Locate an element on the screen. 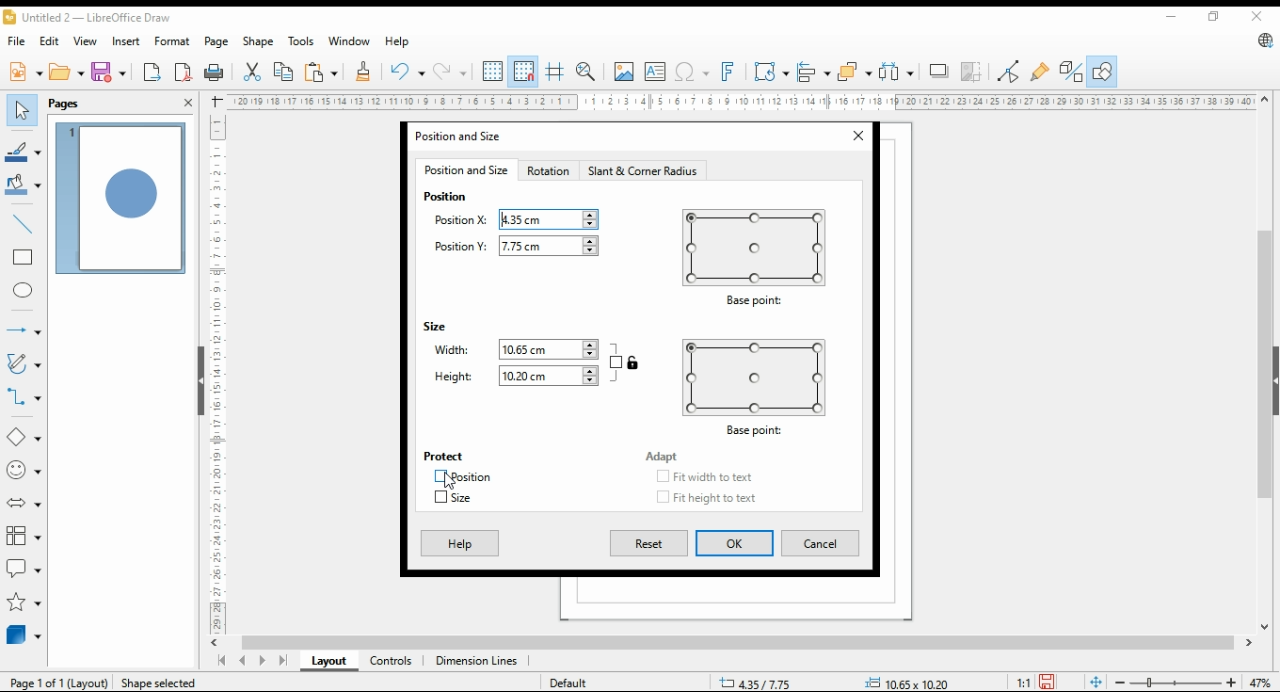  fill color is located at coordinates (23, 185).